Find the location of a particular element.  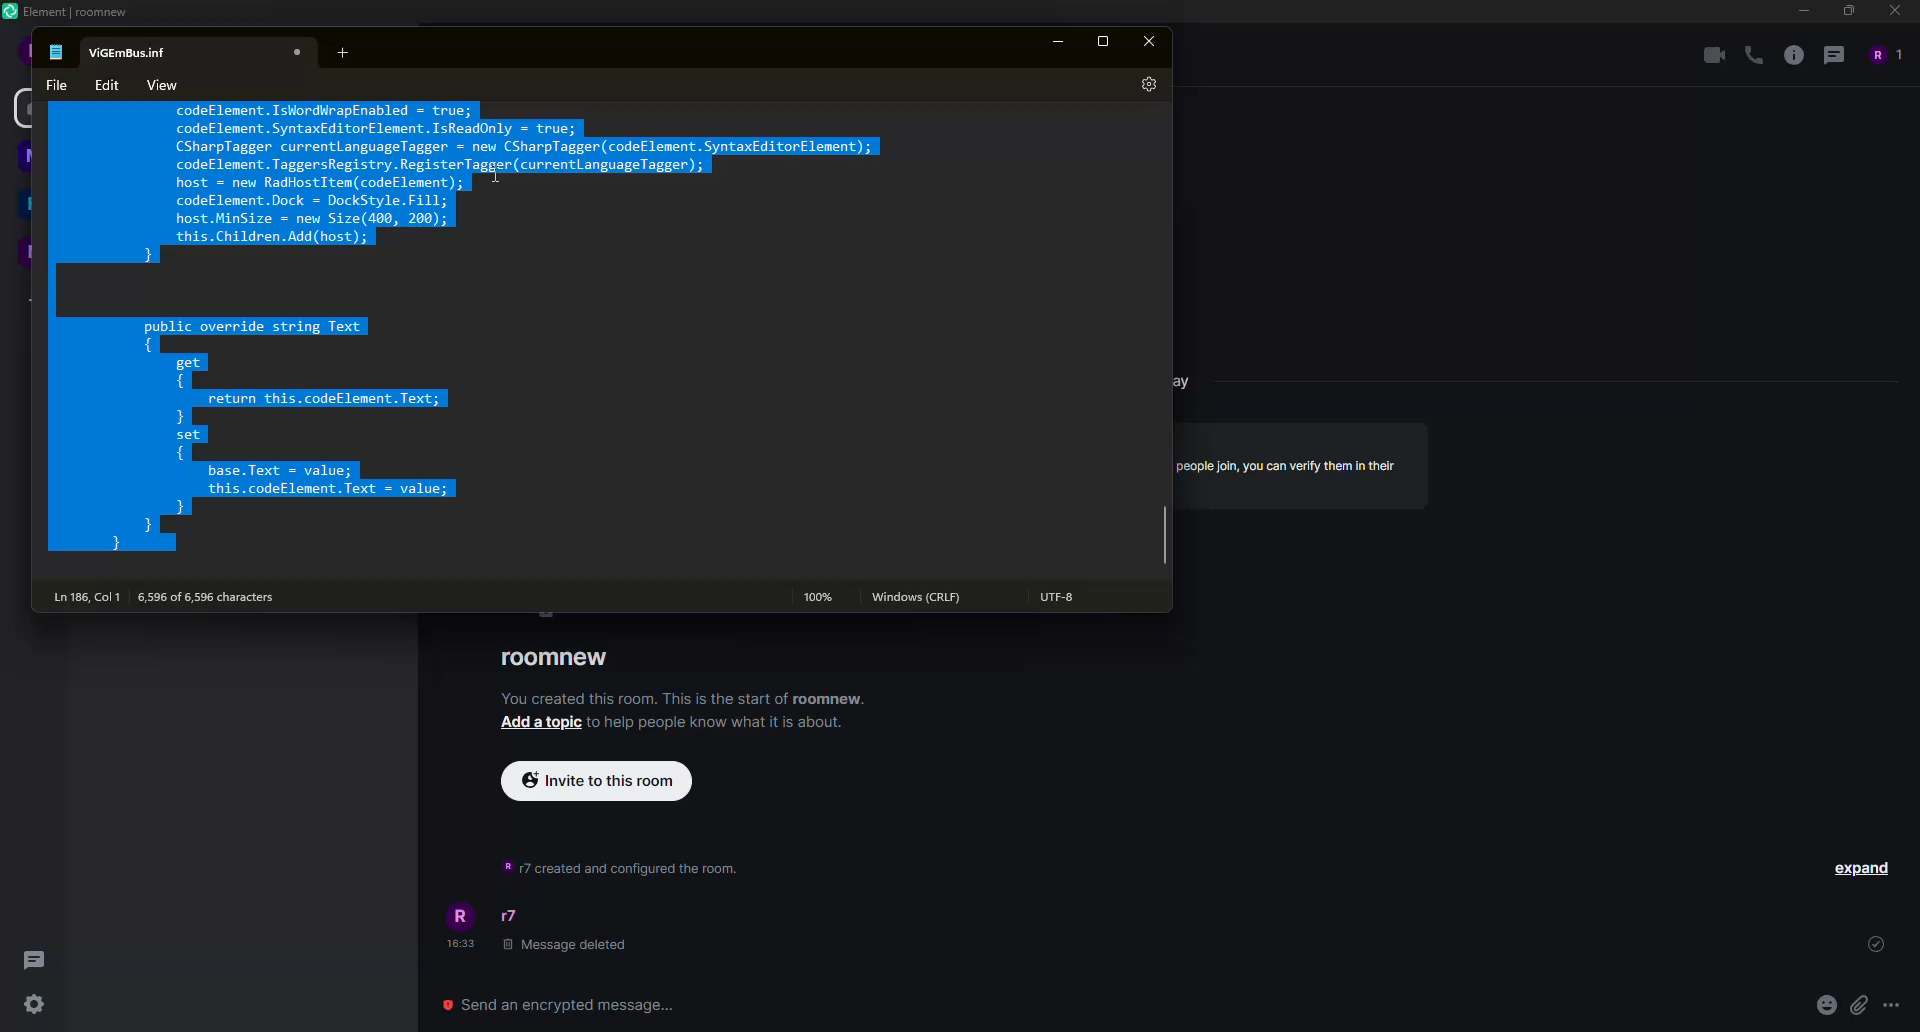

maximize is located at coordinates (1846, 11).